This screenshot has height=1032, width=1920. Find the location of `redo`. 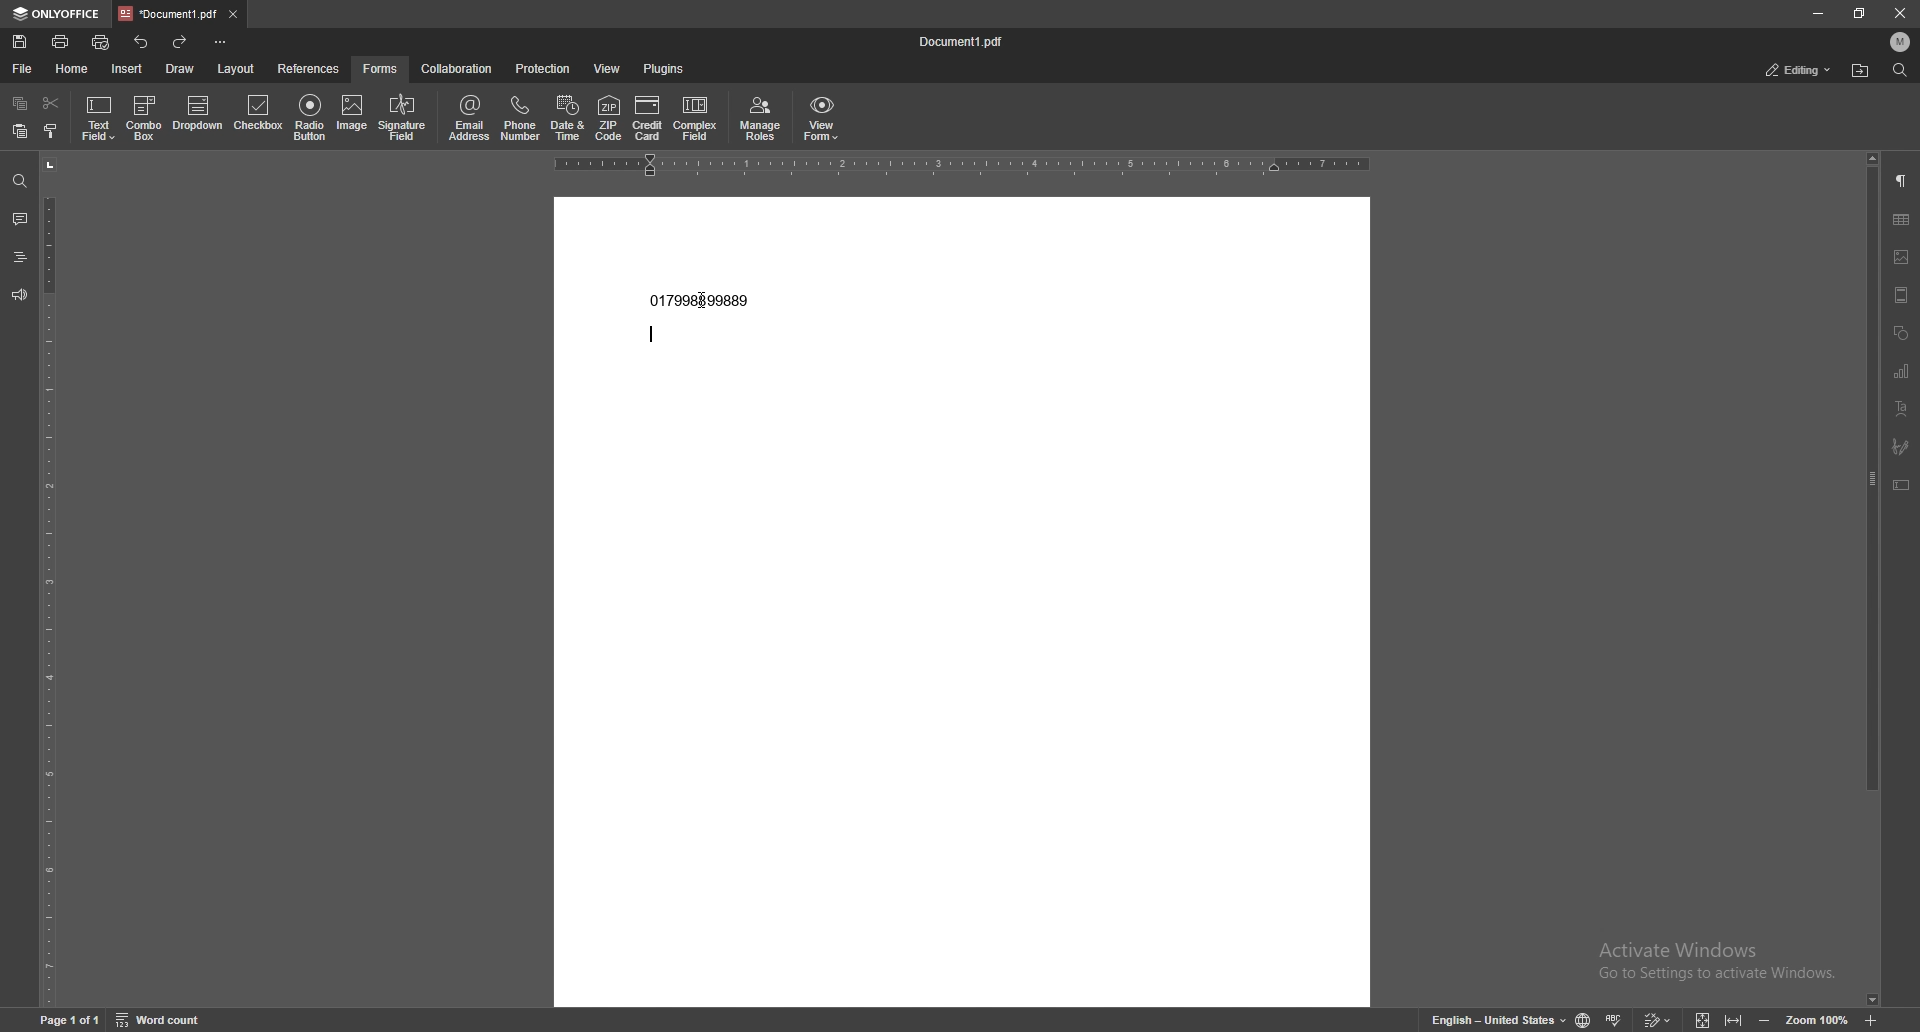

redo is located at coordinates (180, 42).